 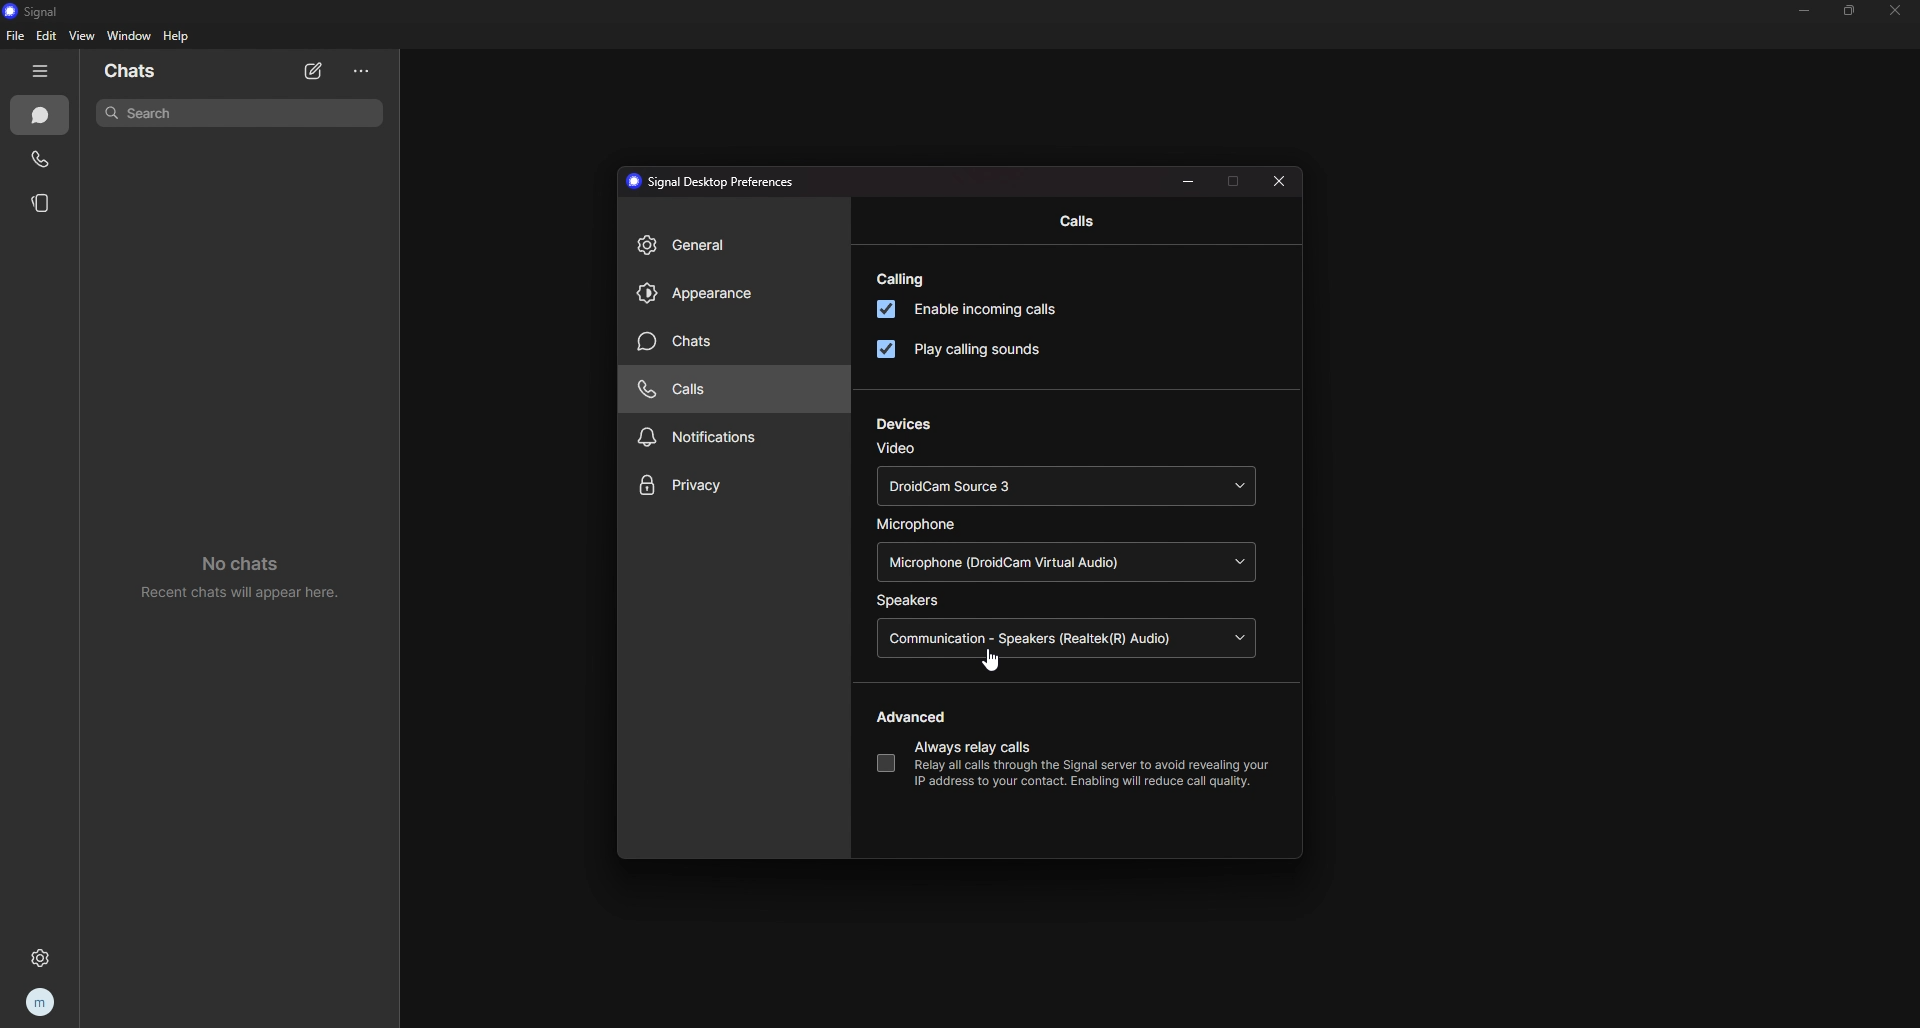 I want to click on speakers, so click(x=910, y=602).